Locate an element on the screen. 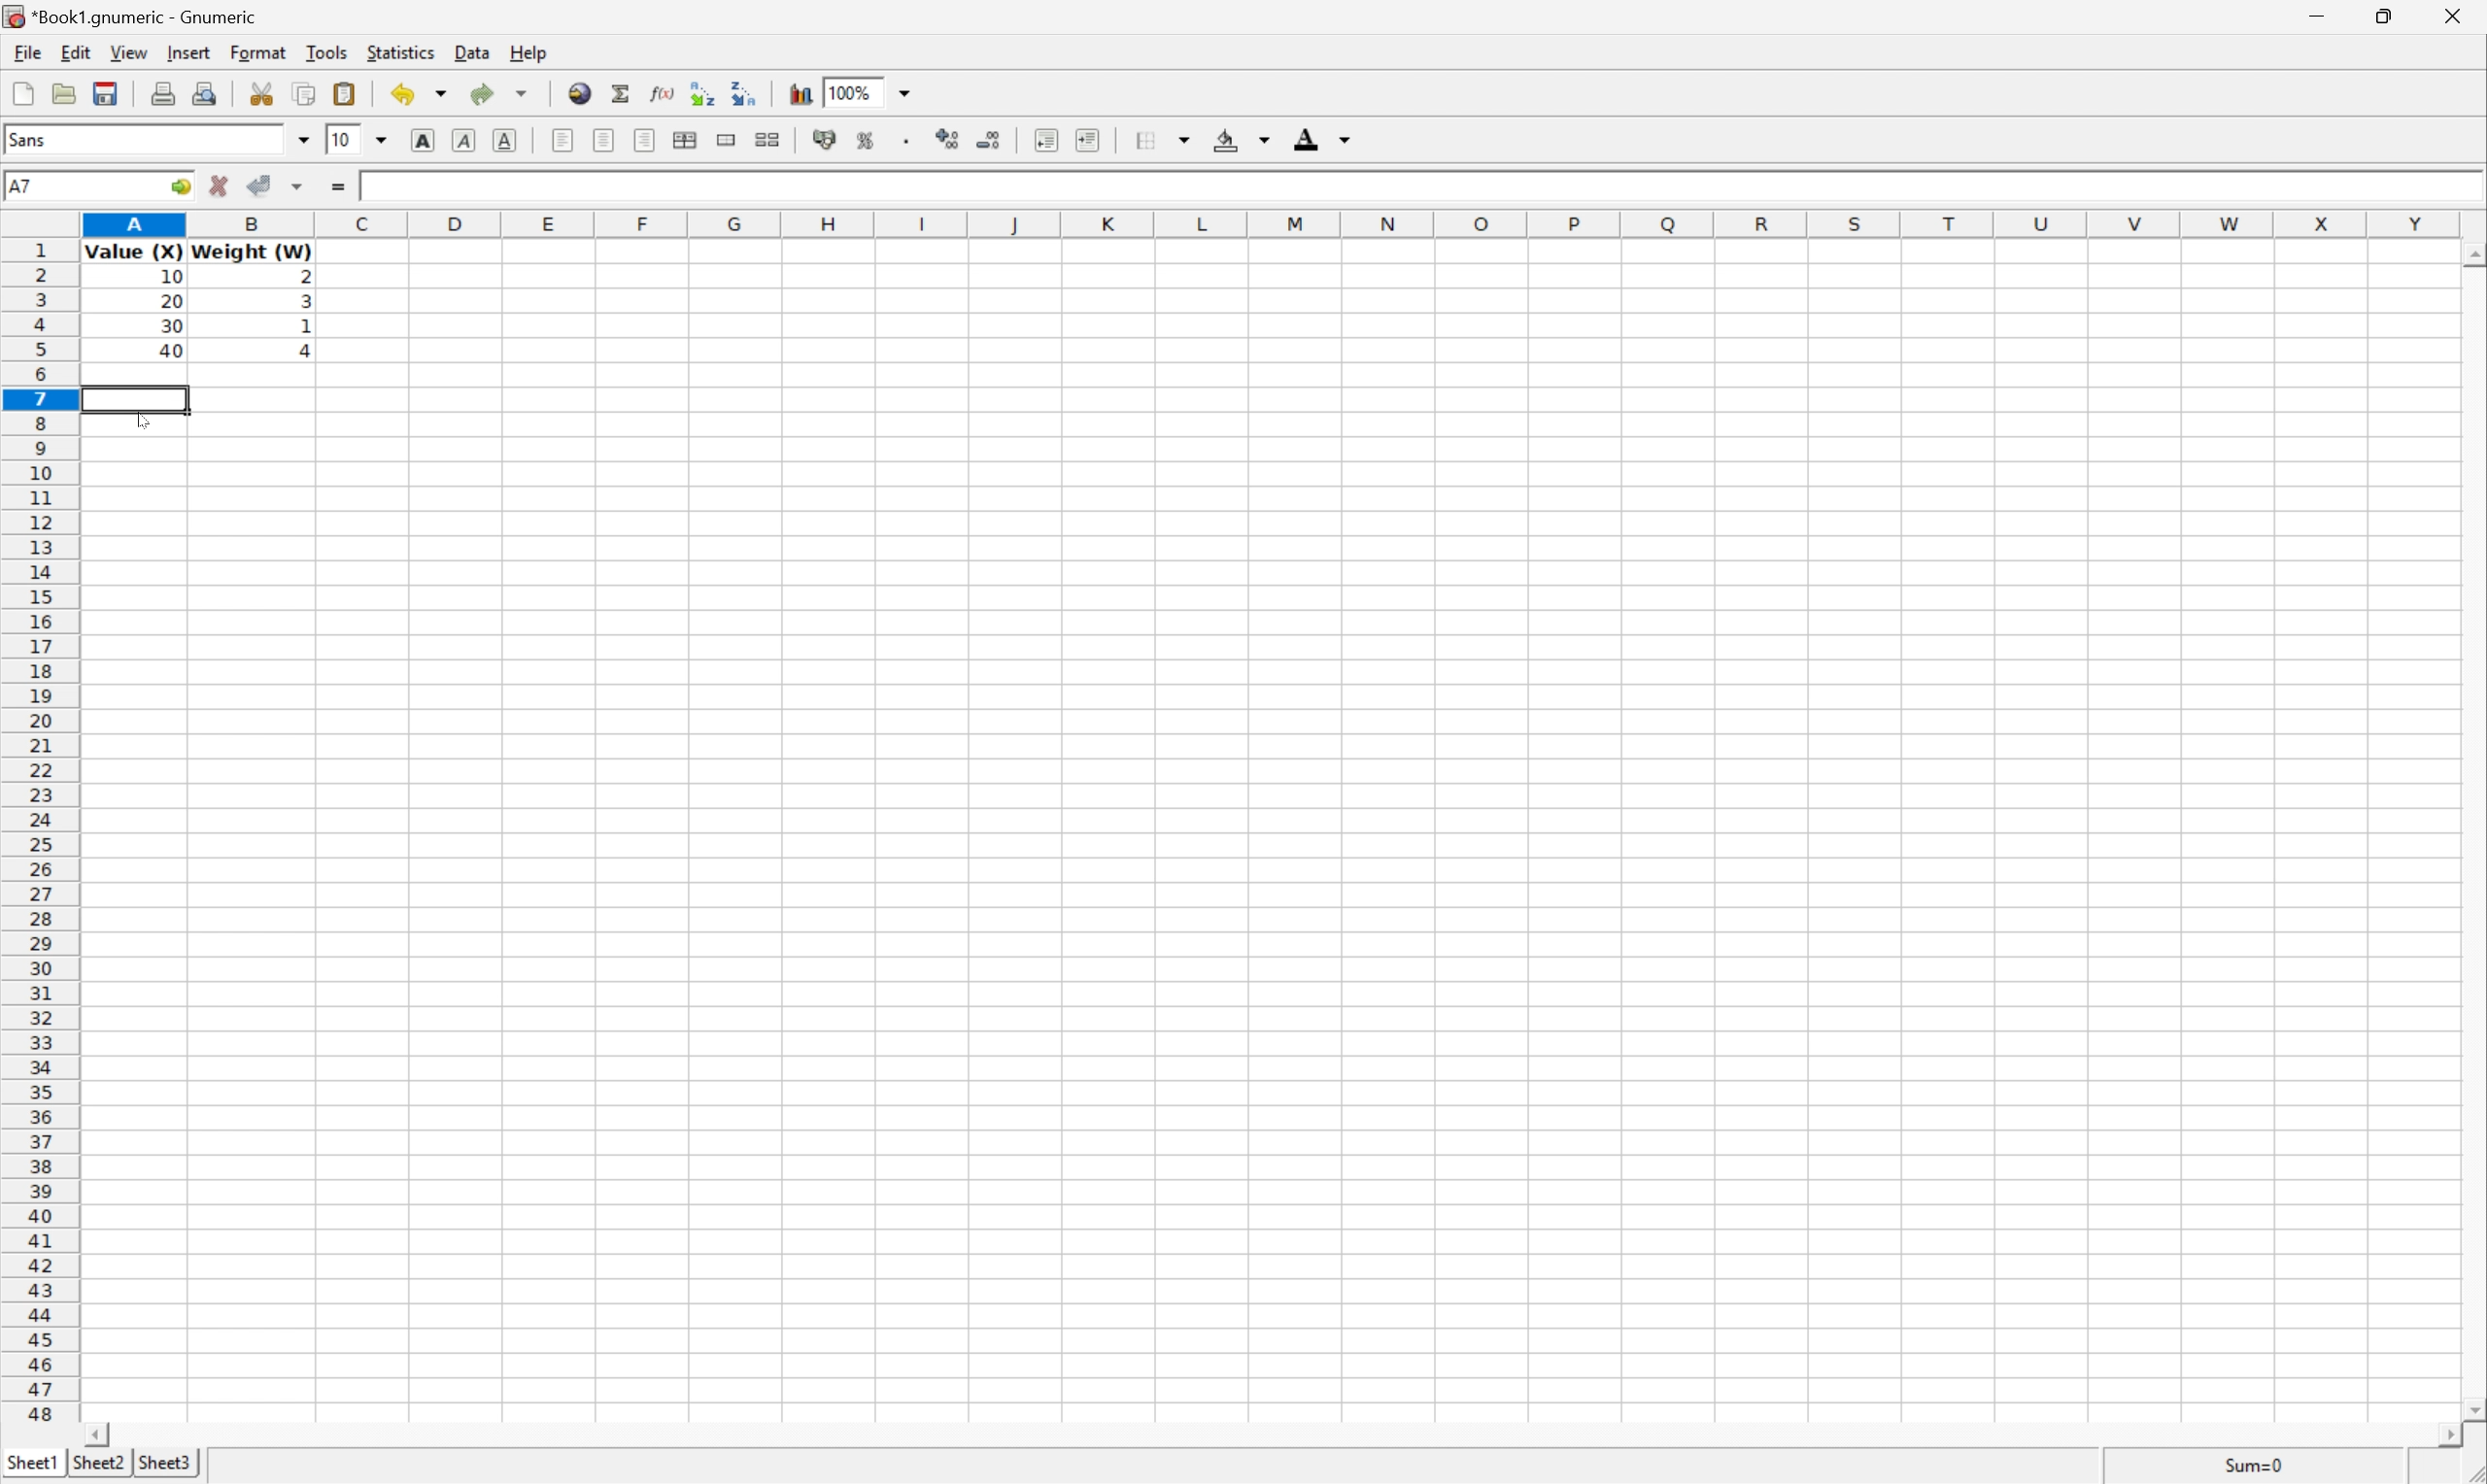 This screenshot has width=2487, height=1484. Close is located at coordinates (2453, 17).